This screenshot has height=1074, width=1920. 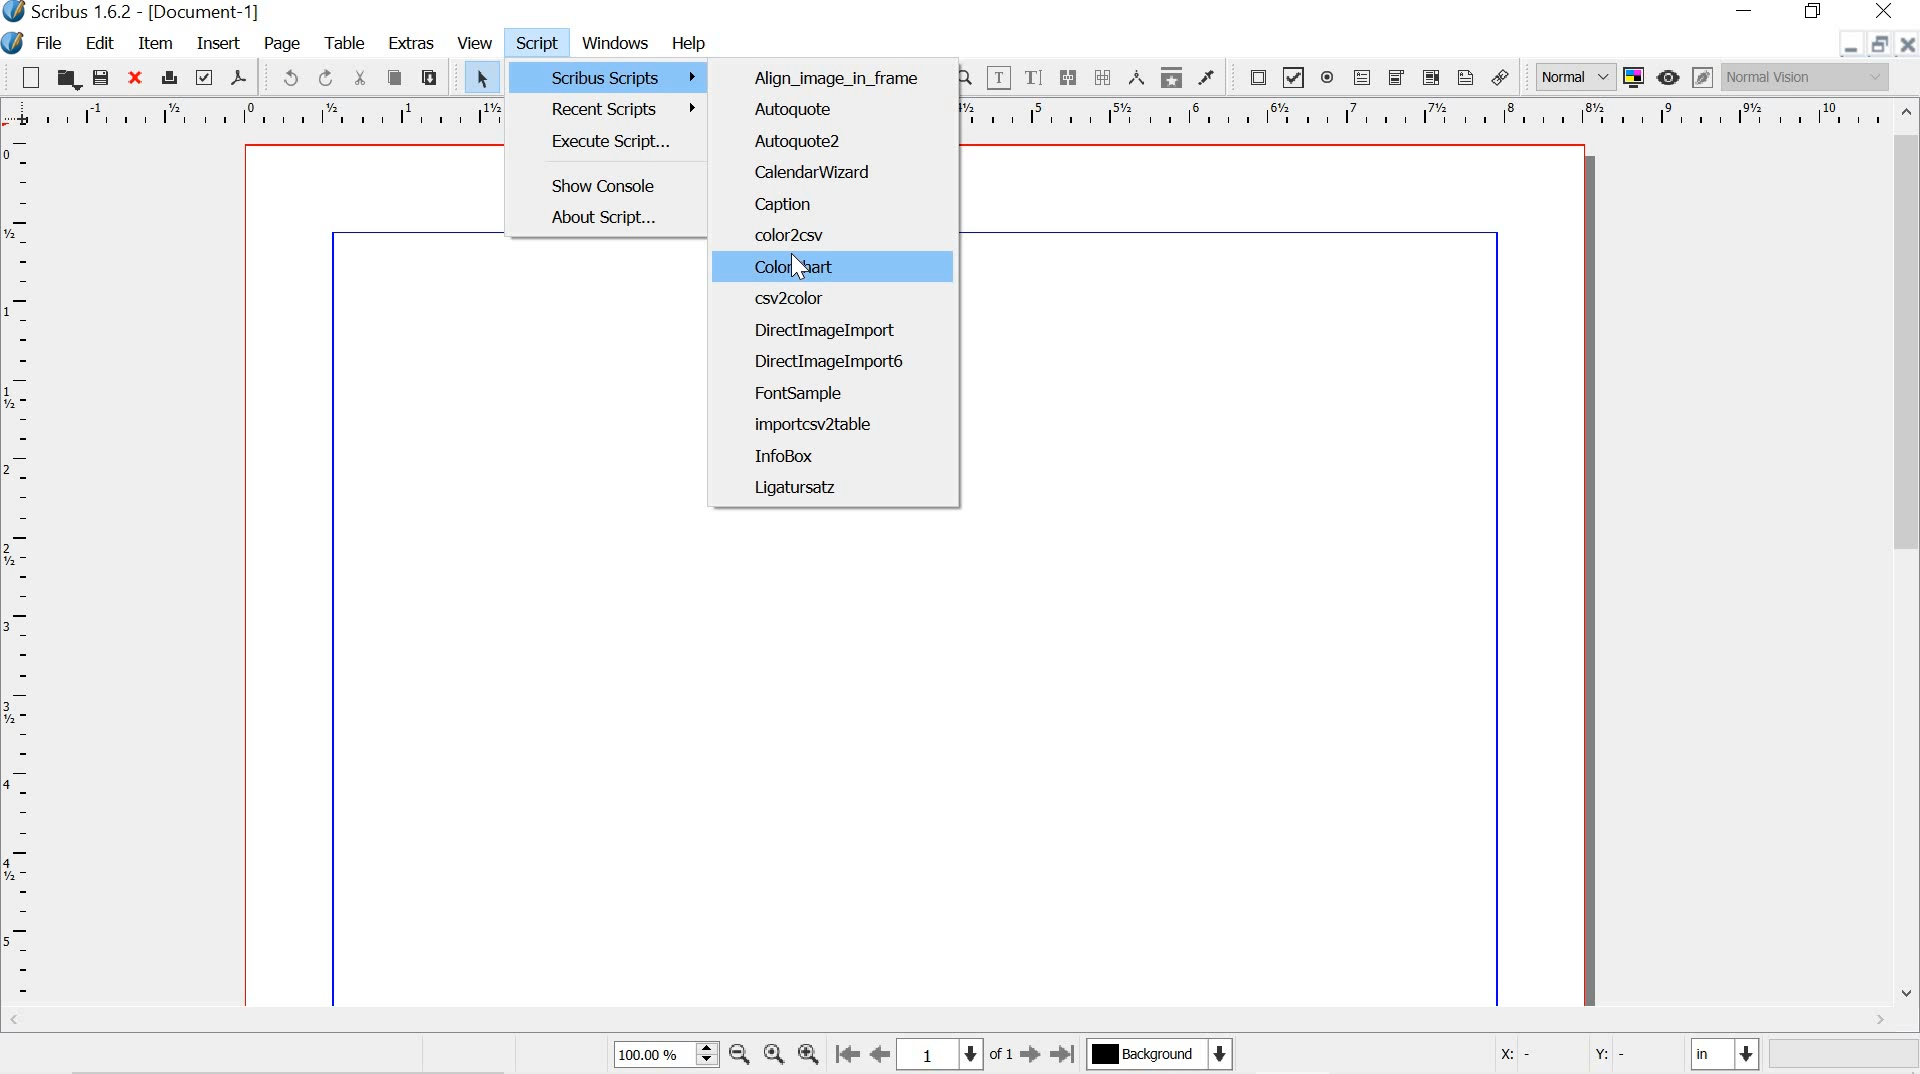 What do you see at coordinates (1881, 10) in the screenshot?
I see `close` at bounding box center [1881, 10].